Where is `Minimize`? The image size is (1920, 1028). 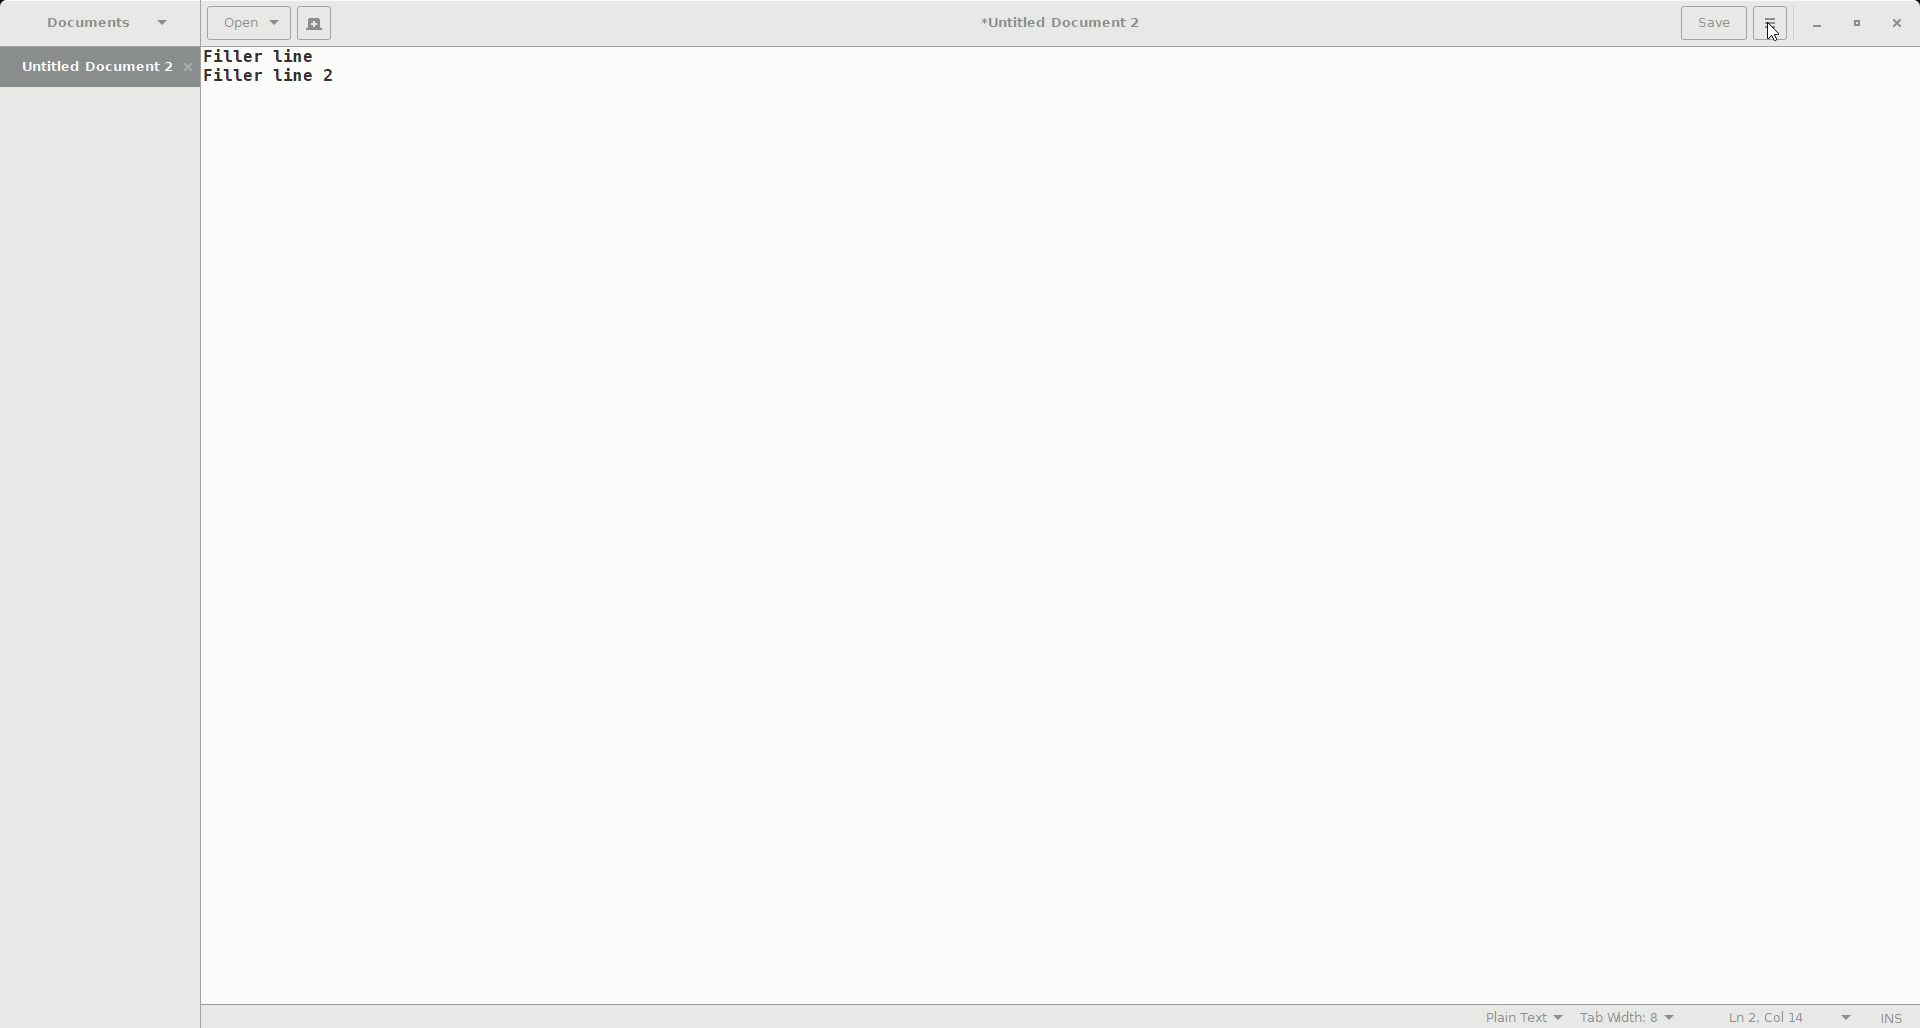
Minimize is located at coordinates (1816, 24).